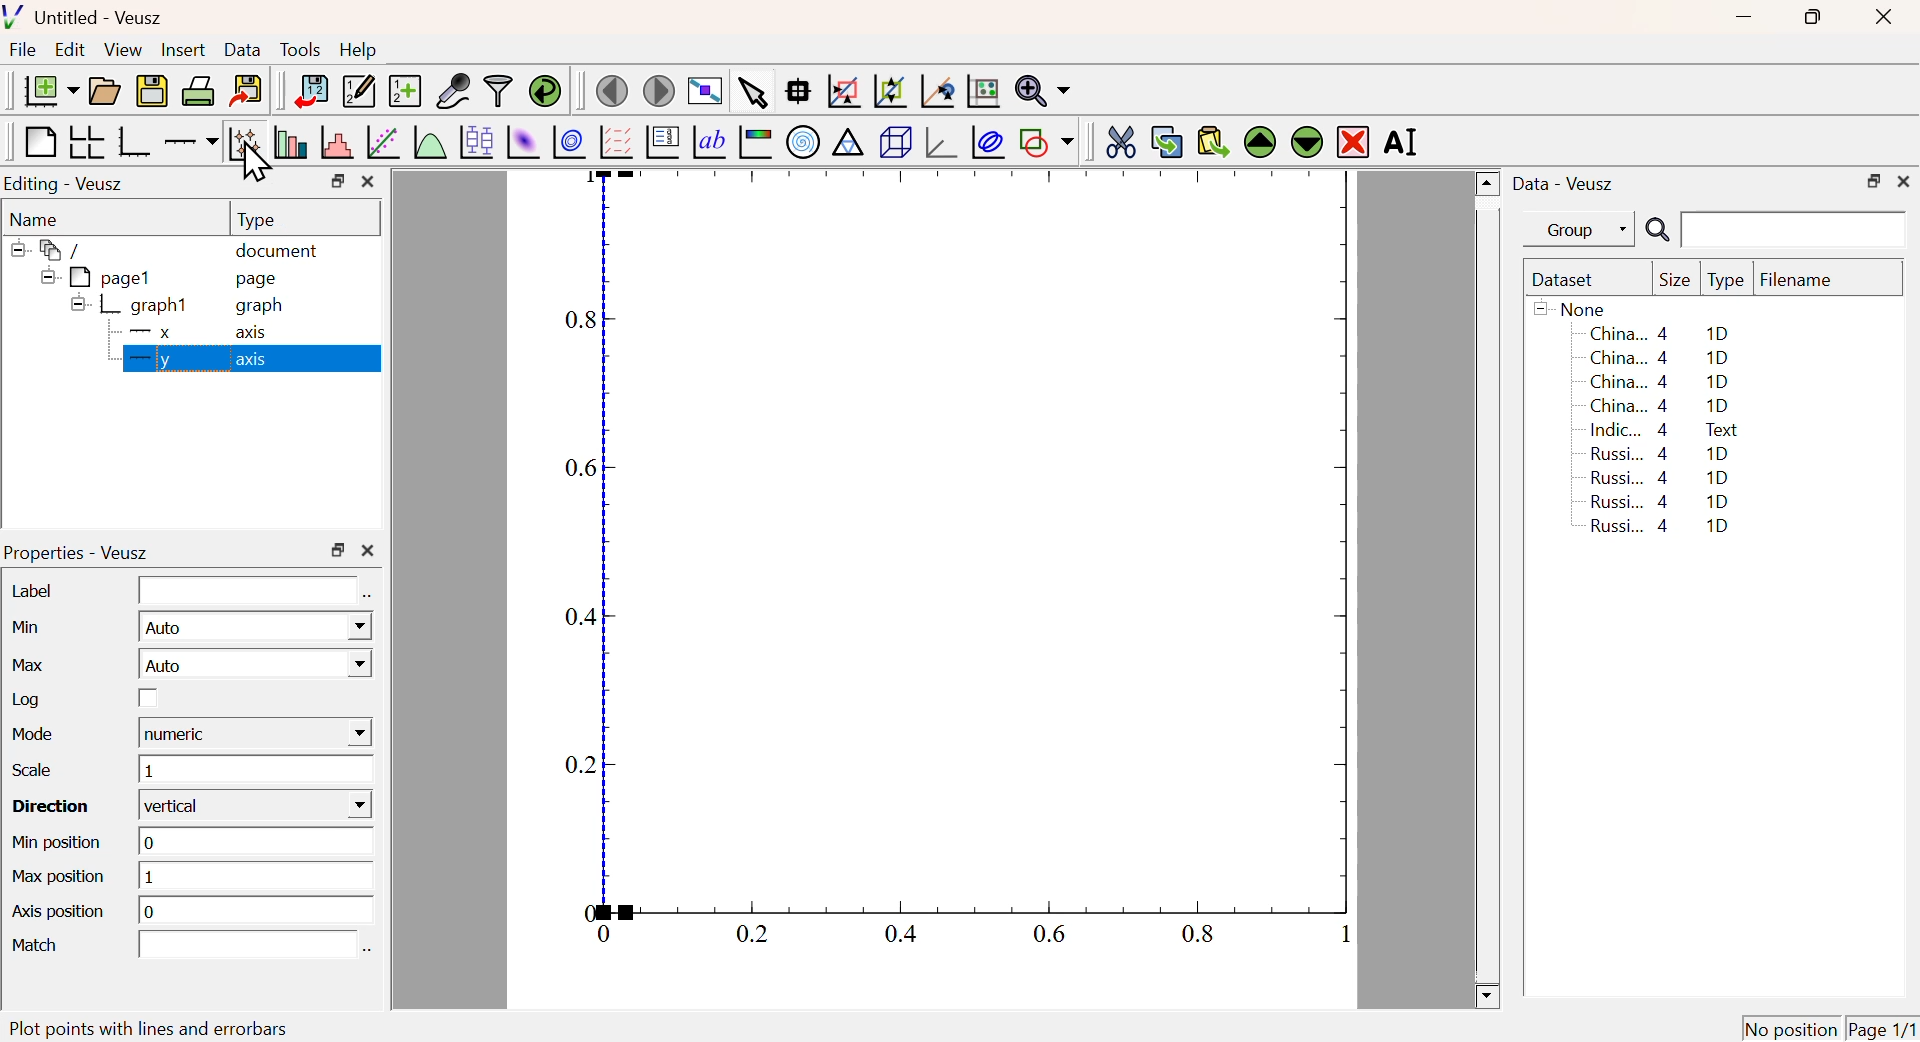  Describe the element at coordinates (190, 144) in the screenshot. I see `Add an axis to a plot` at that location.